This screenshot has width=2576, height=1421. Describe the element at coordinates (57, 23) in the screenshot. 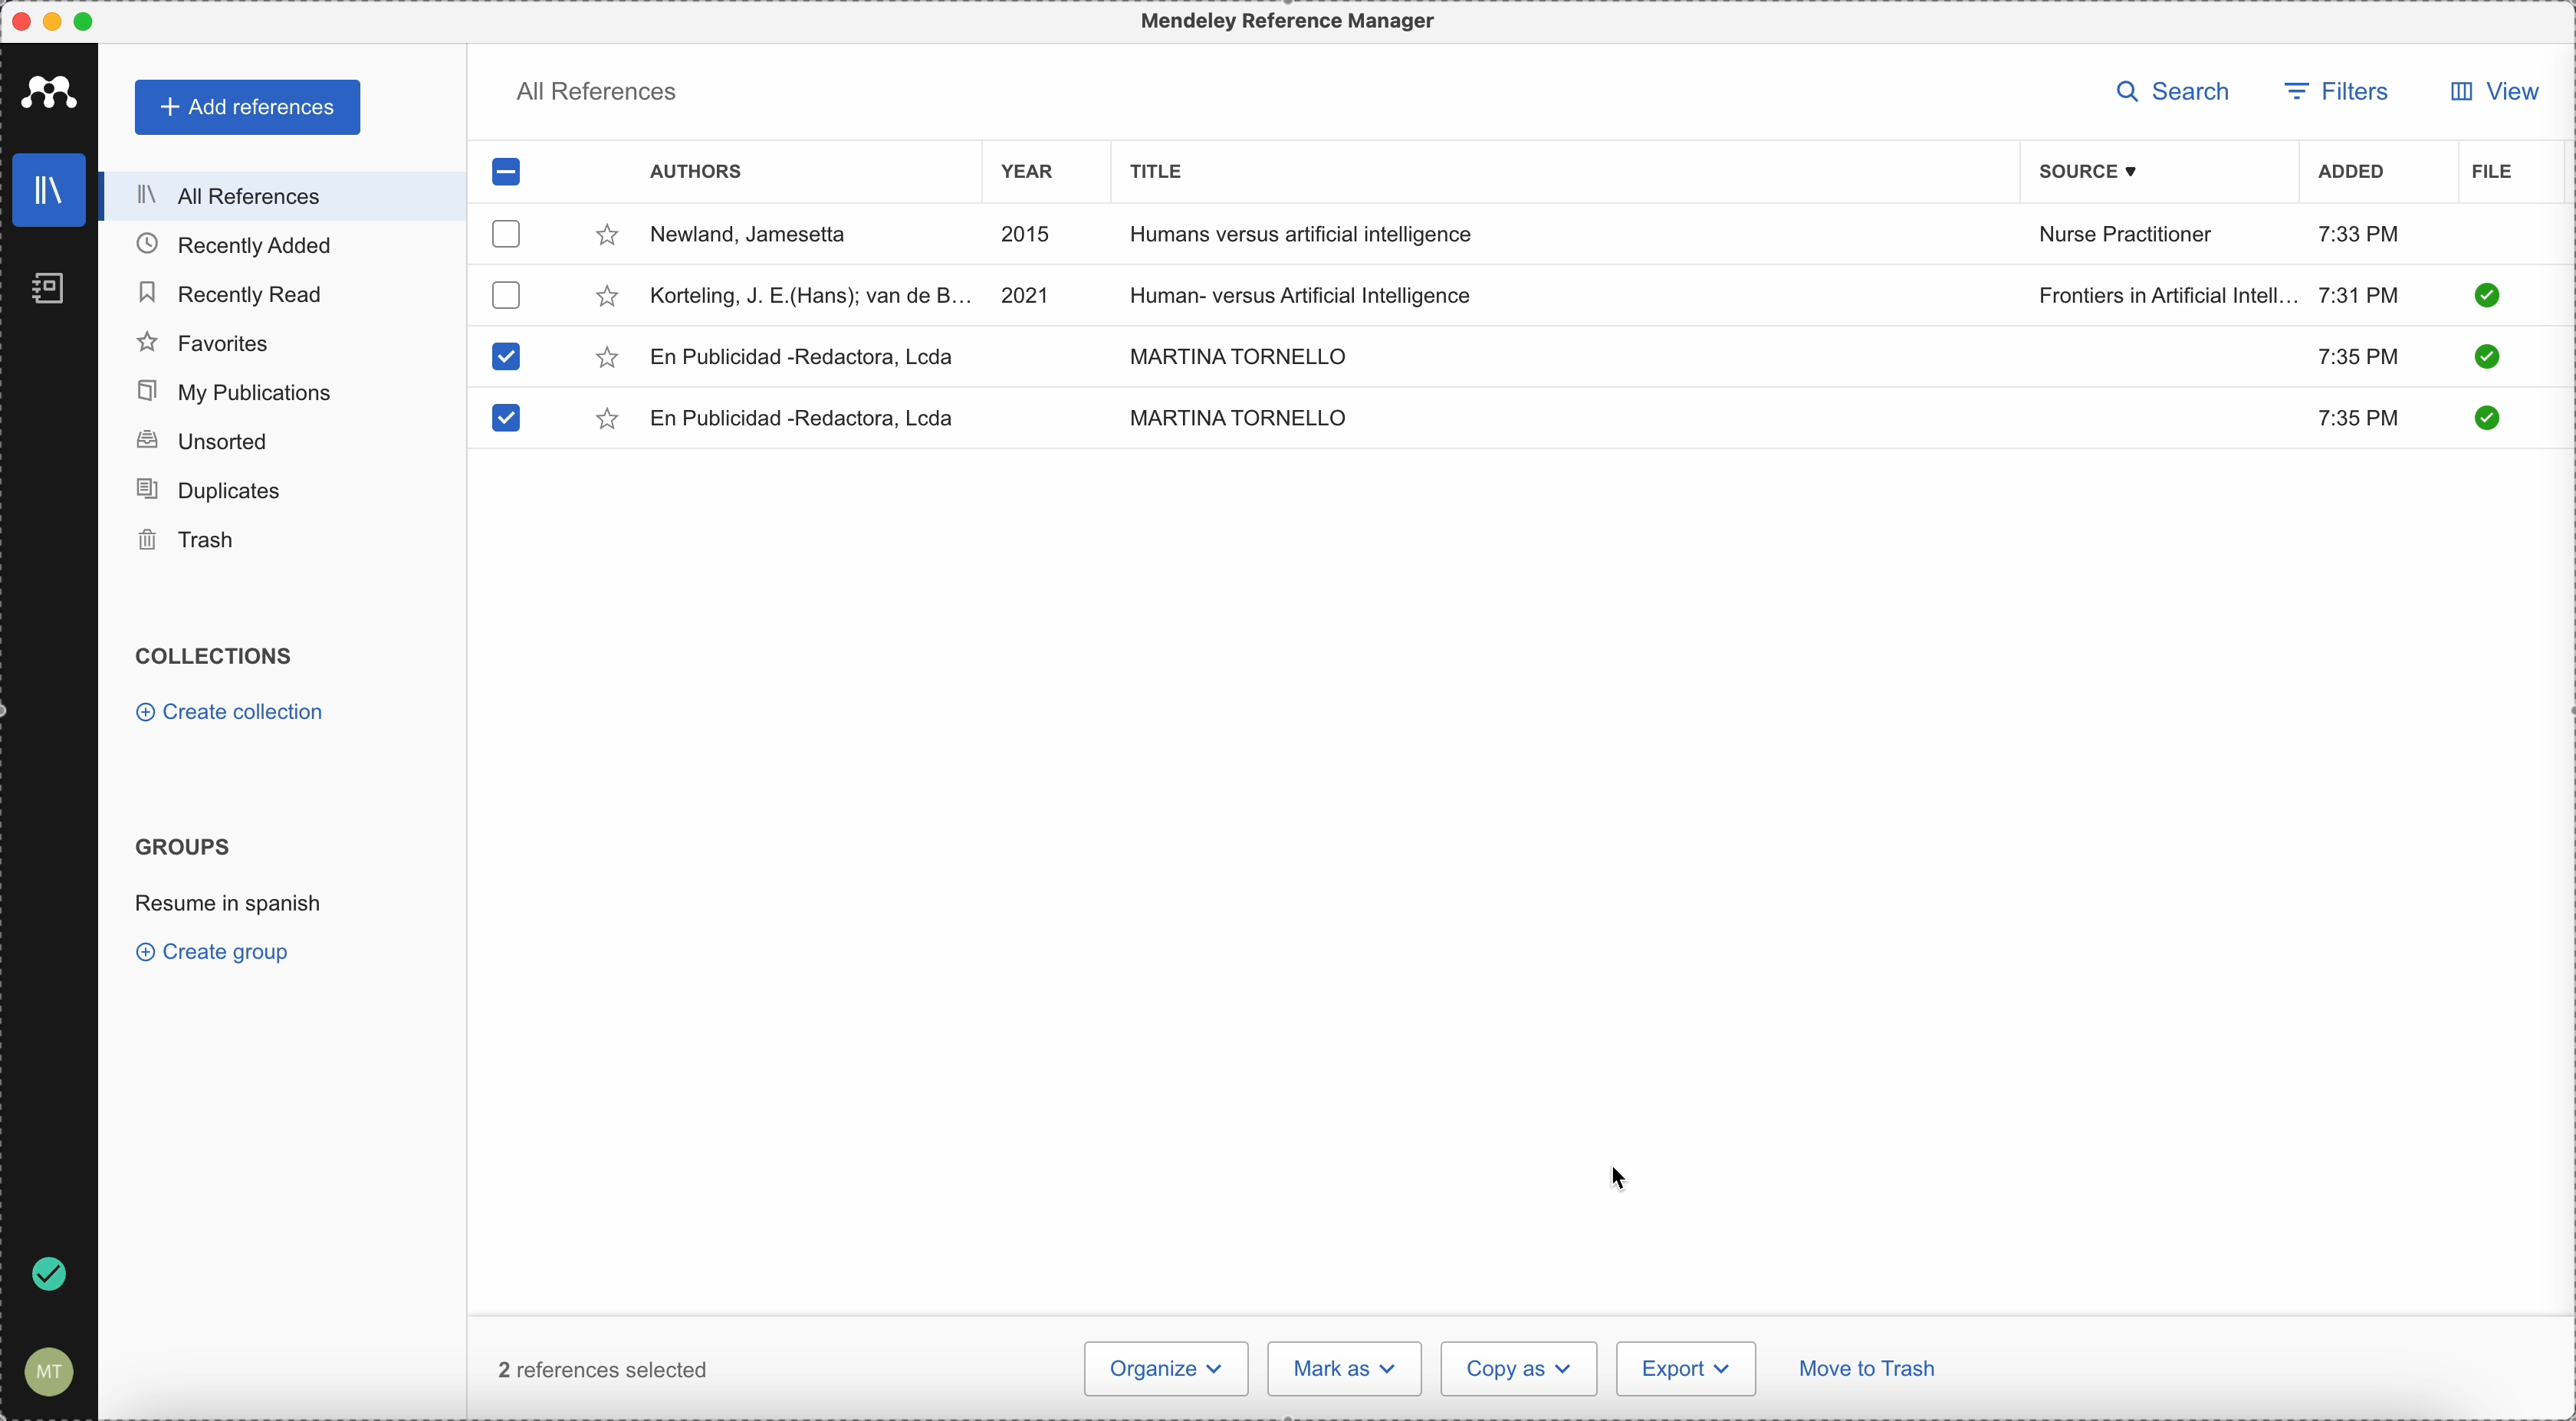

I see `minimize` at that location.